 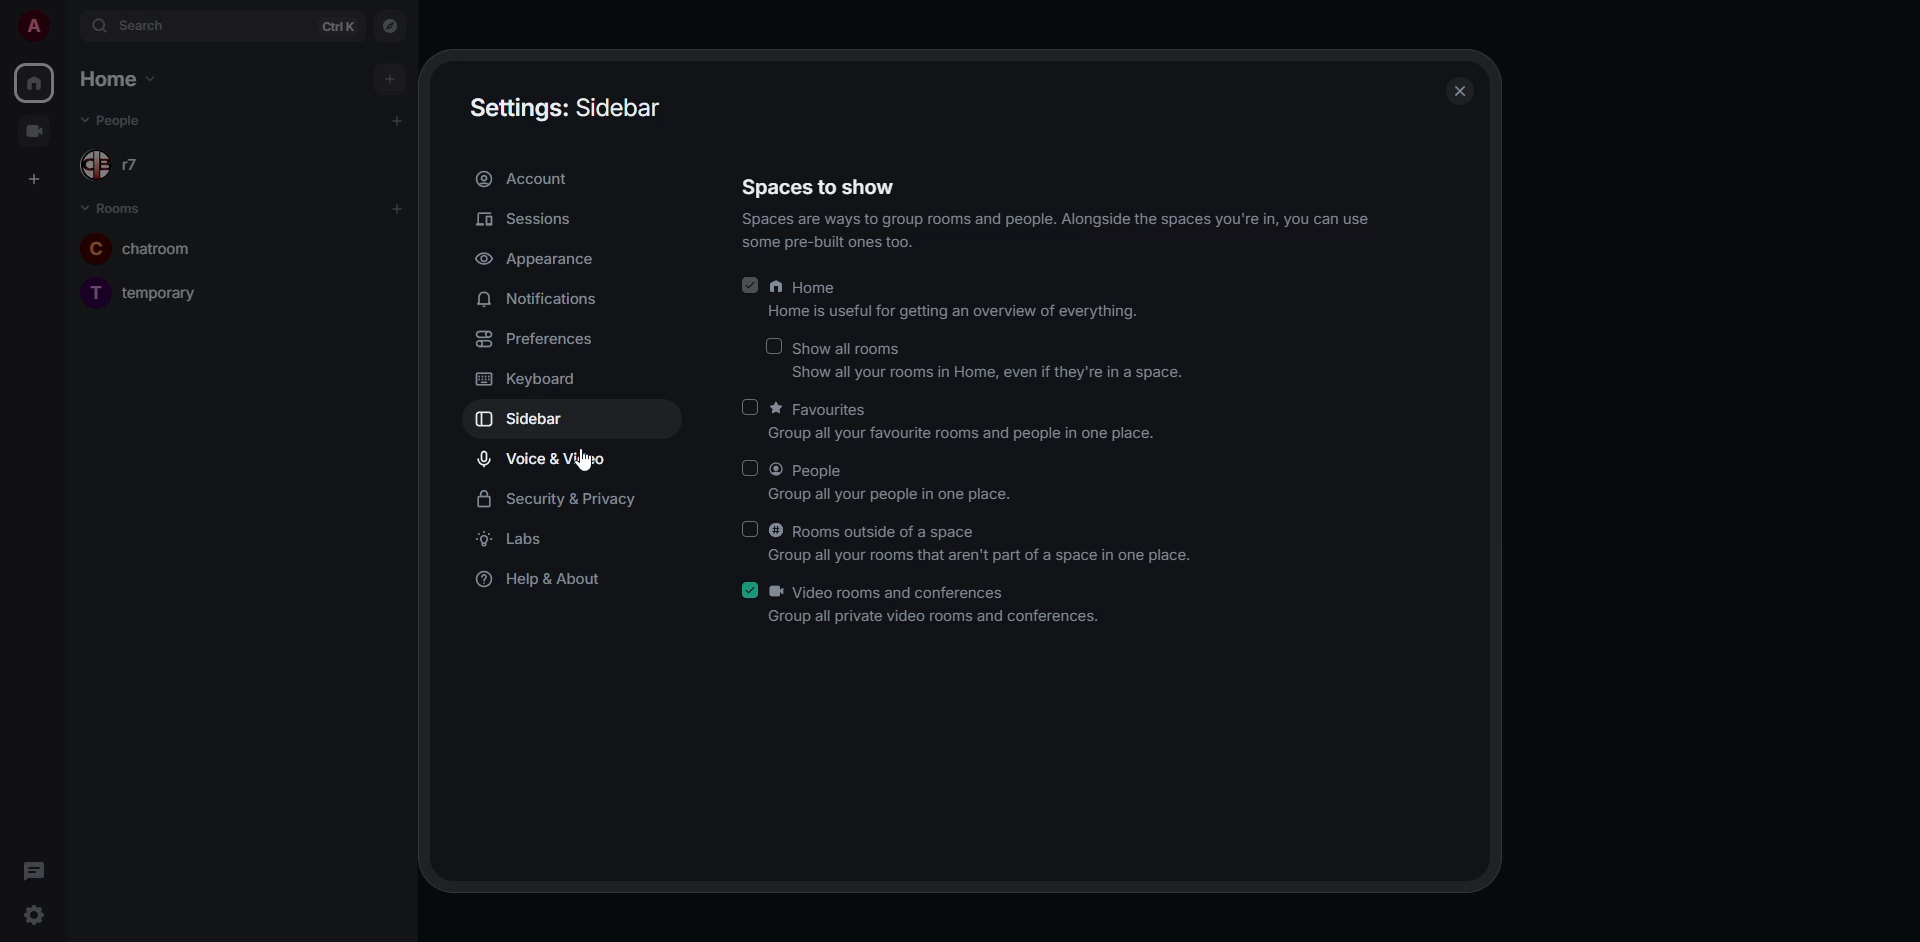 What do you see at coordinates (34, 870) in the screenshot?
I see `threads` at bounding box center [34, 870].